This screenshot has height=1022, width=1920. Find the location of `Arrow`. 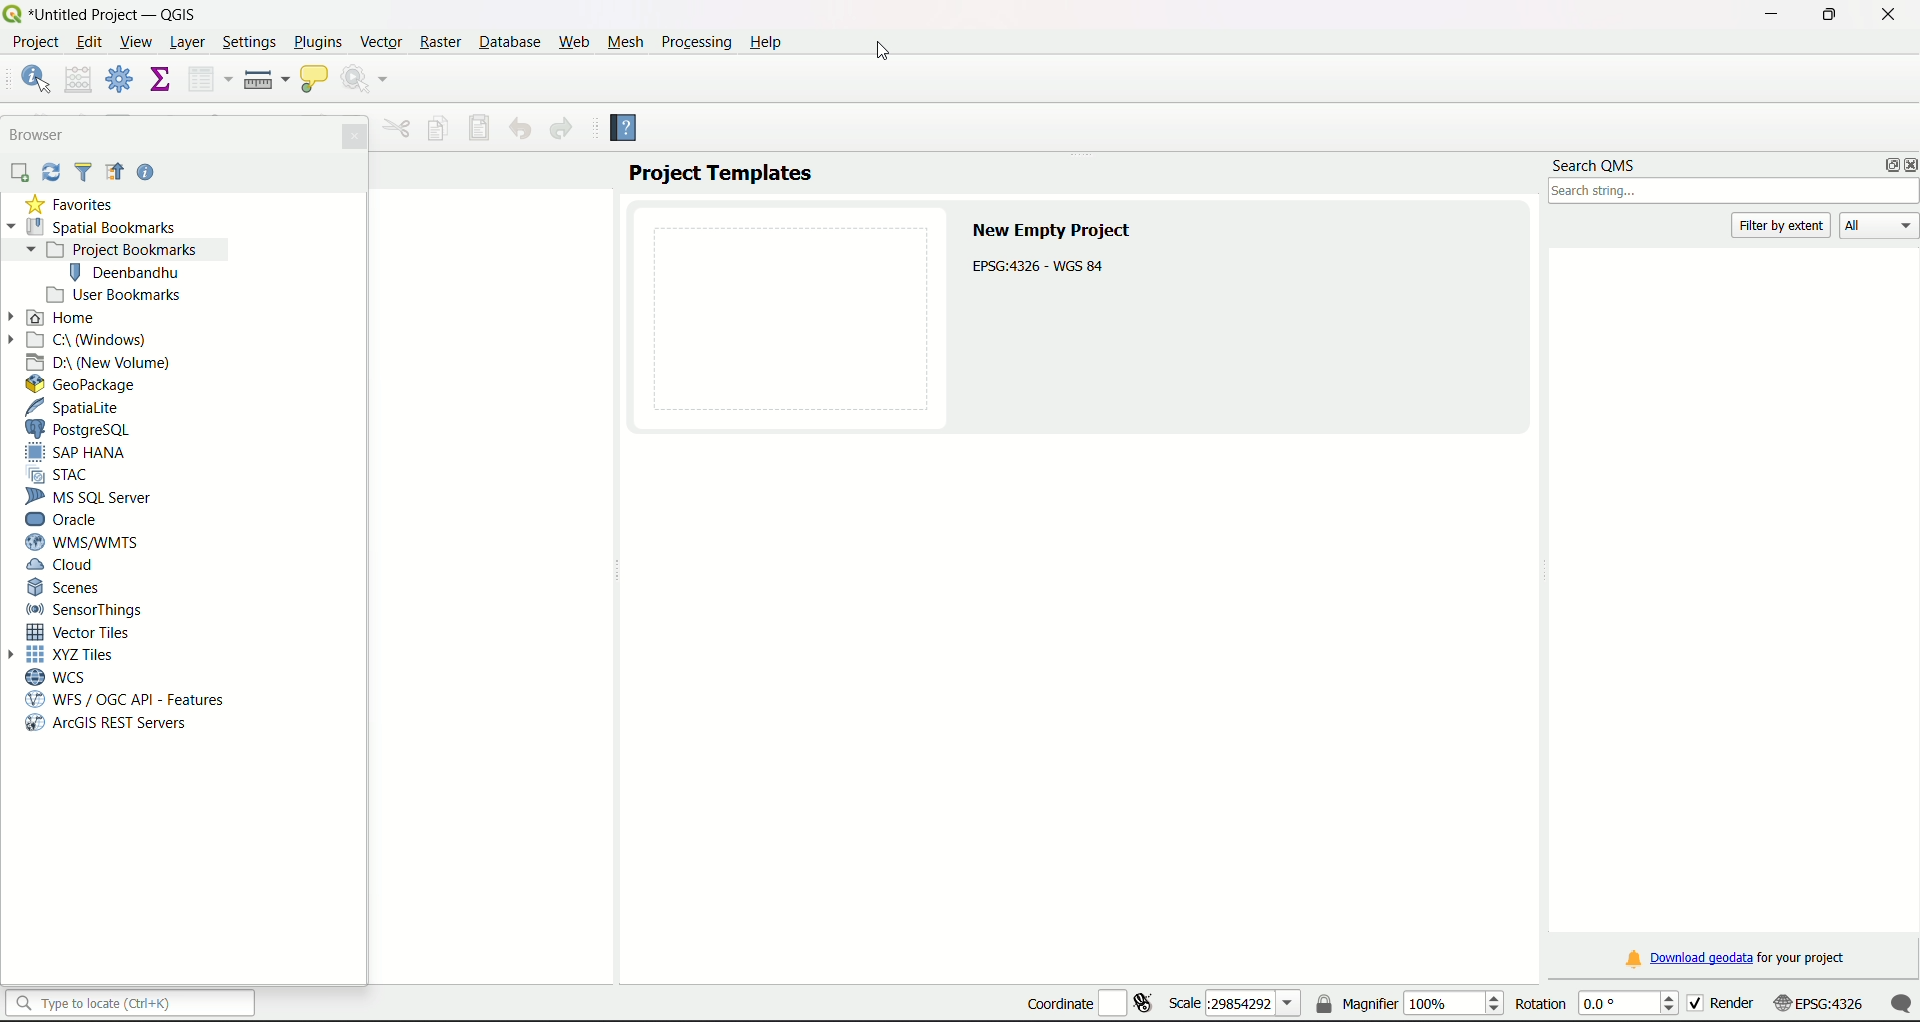

Arrow is located at coordinates (24, 250).